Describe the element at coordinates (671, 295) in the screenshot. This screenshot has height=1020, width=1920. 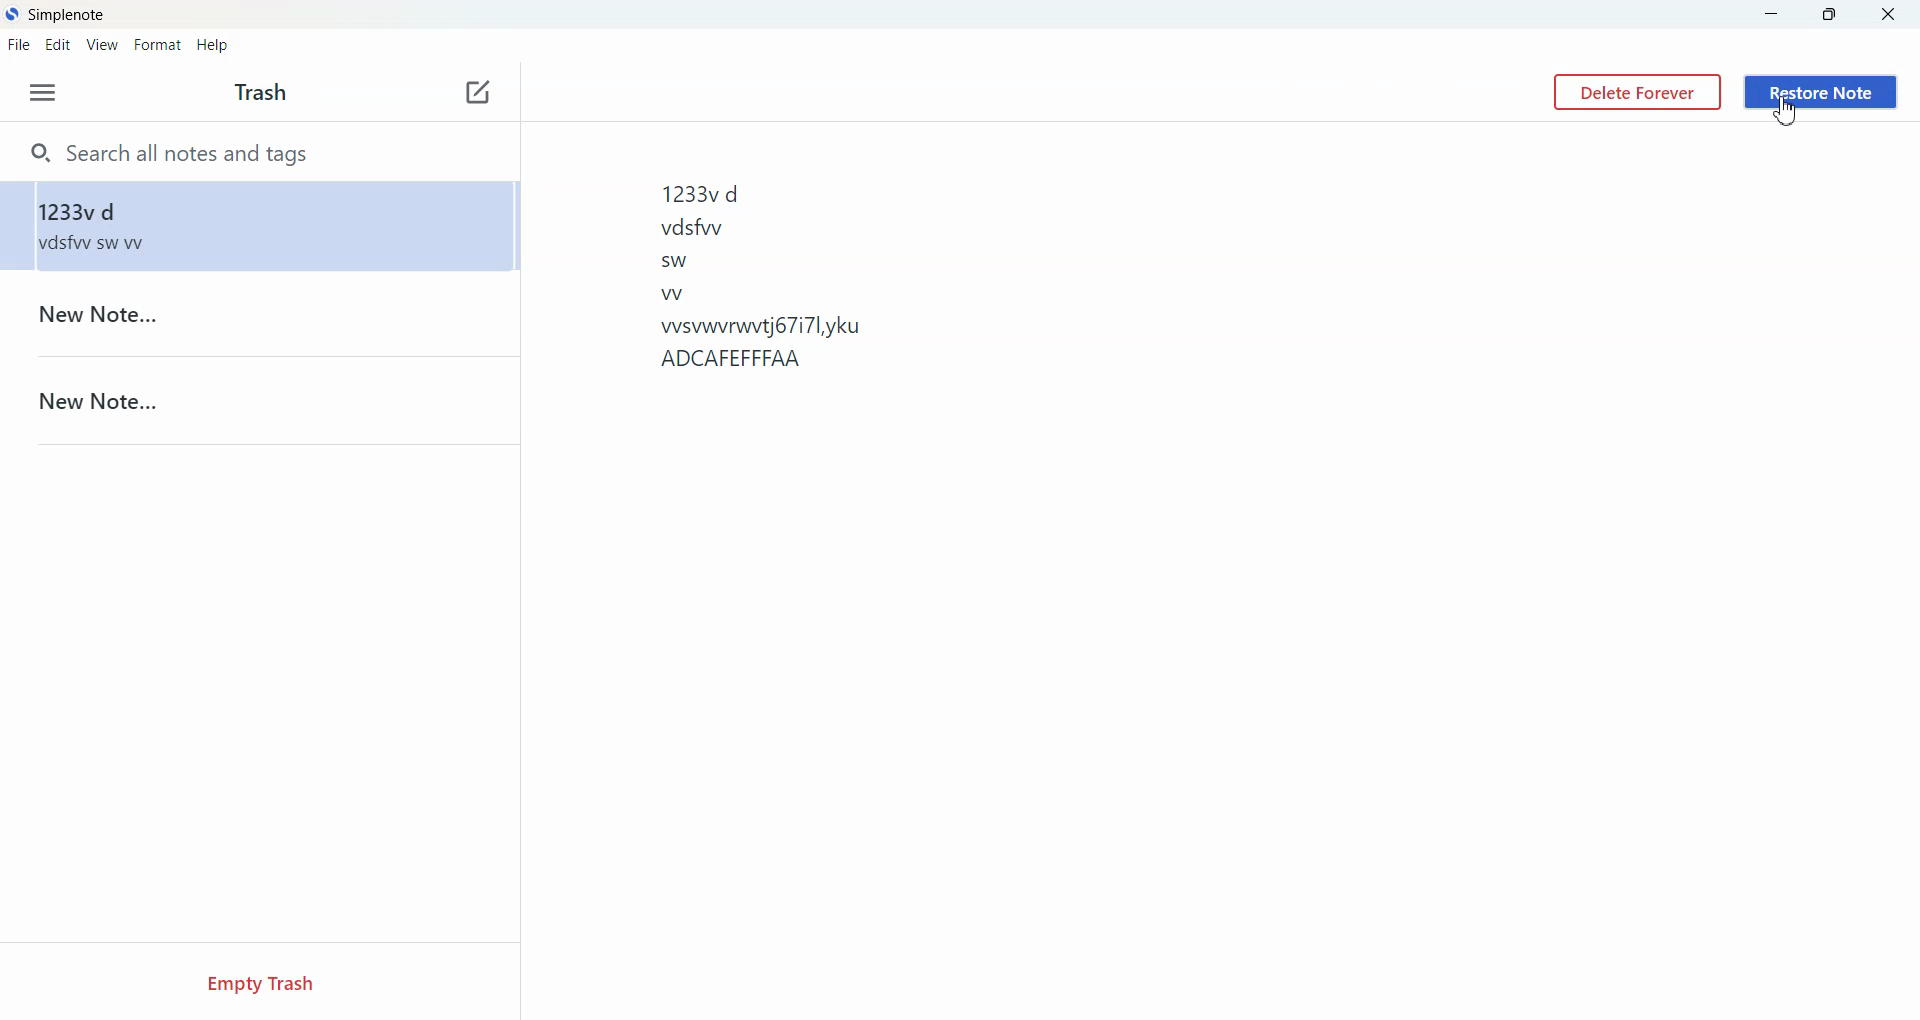
I see `w` at that location.